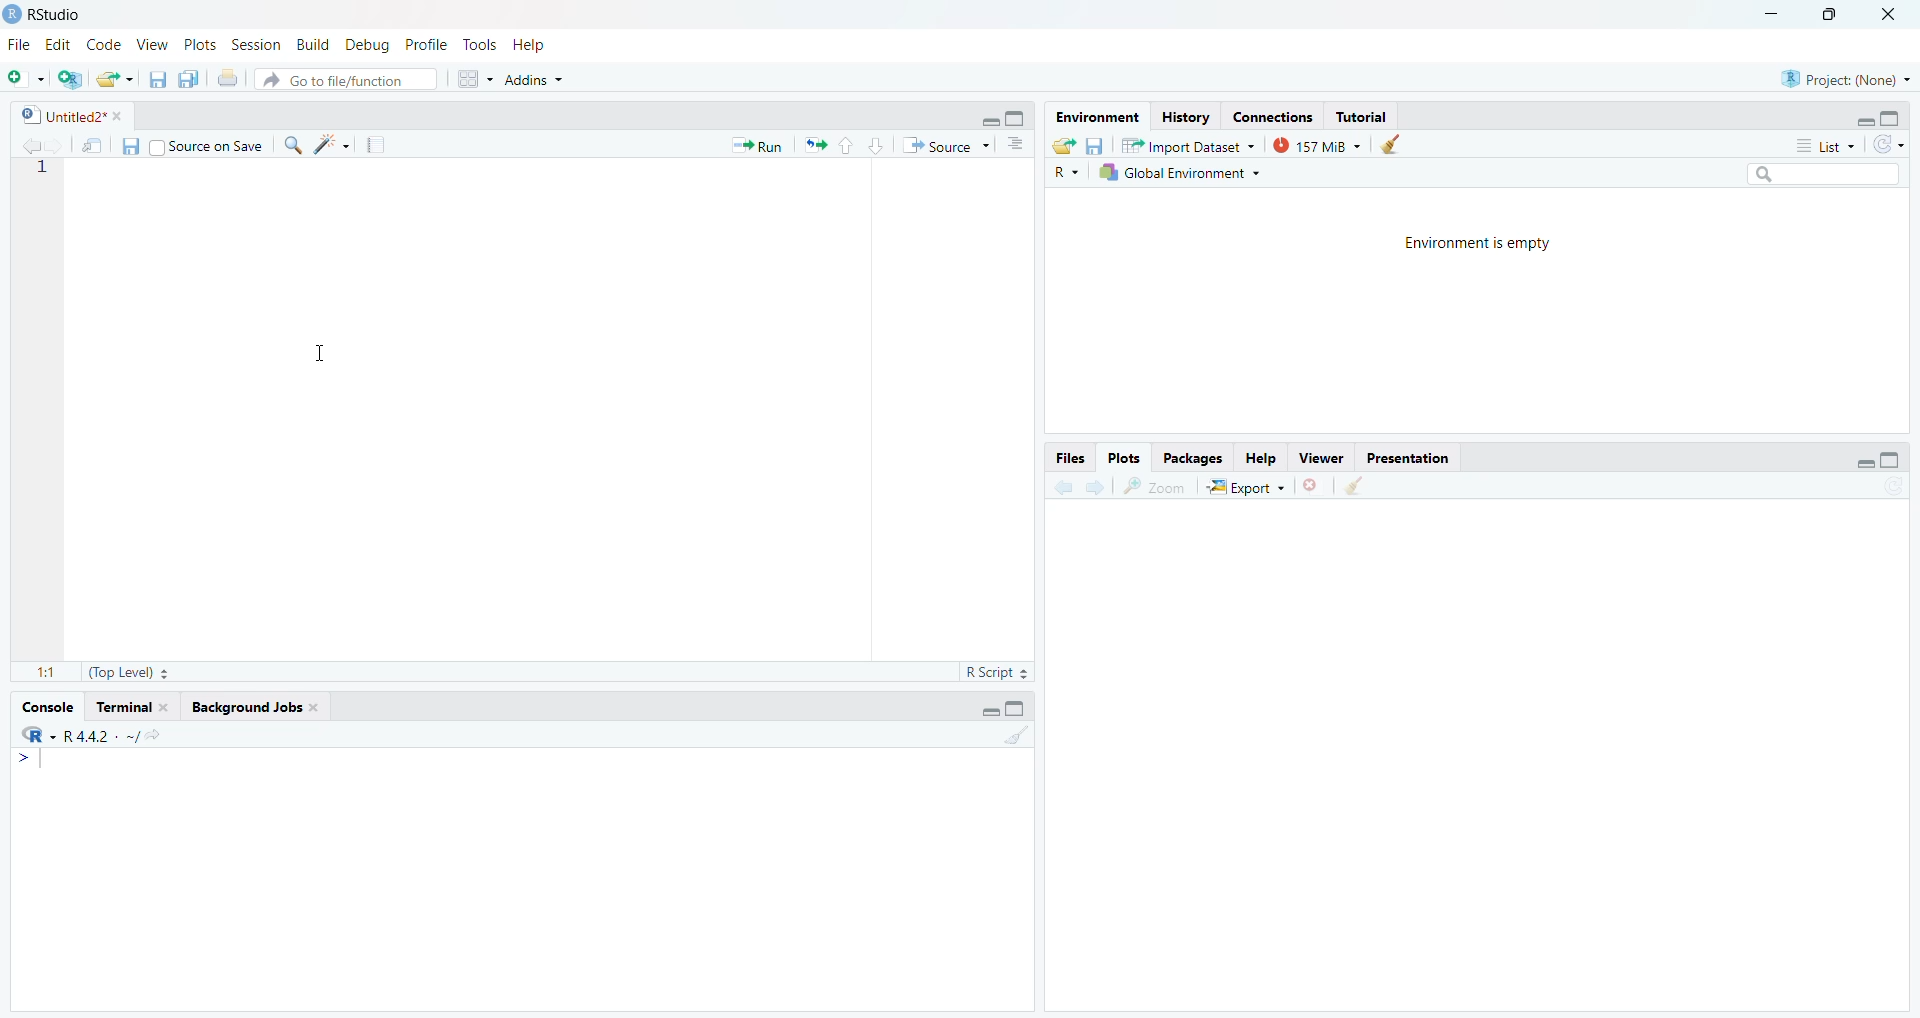 This screenshot has height=1018, width=1920. Describe the element at coordinates (1188, 146) in the screenshot. I see `Import Dataset` at that location.